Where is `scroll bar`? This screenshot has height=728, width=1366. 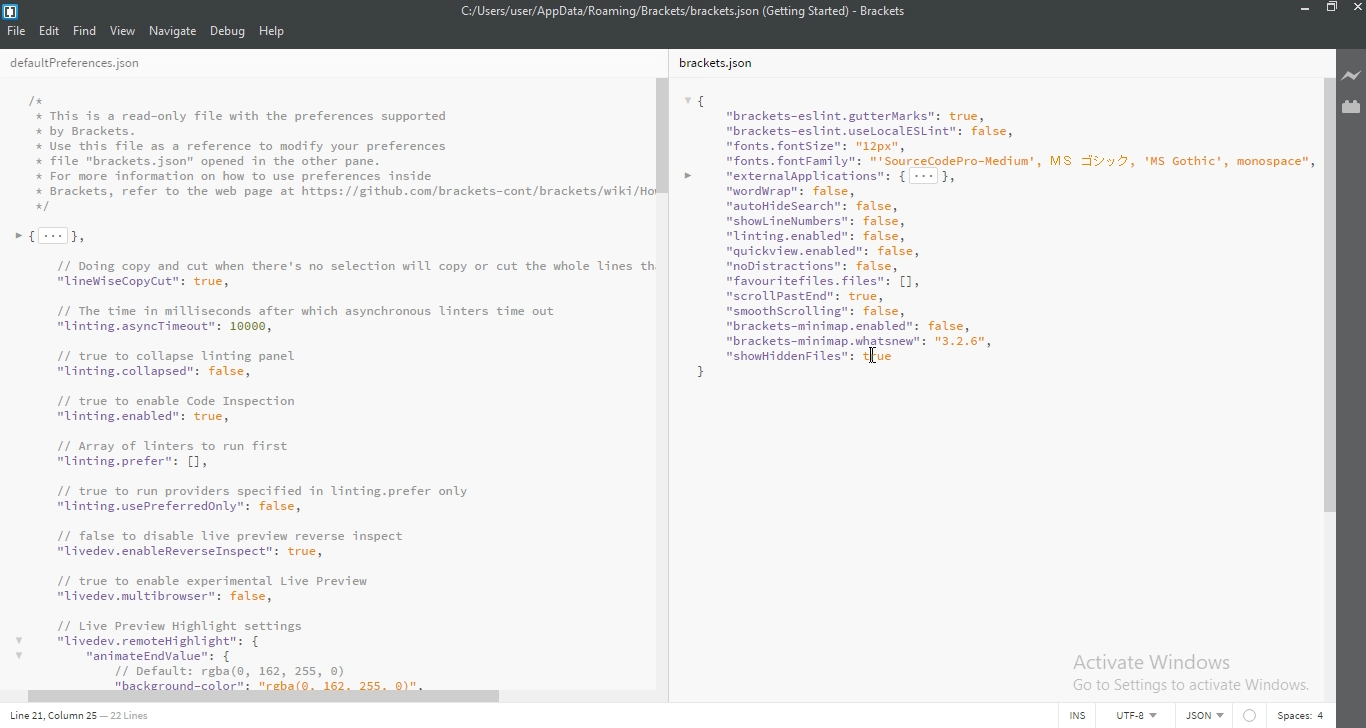
scroll bar is located at coordinates (266, 699).